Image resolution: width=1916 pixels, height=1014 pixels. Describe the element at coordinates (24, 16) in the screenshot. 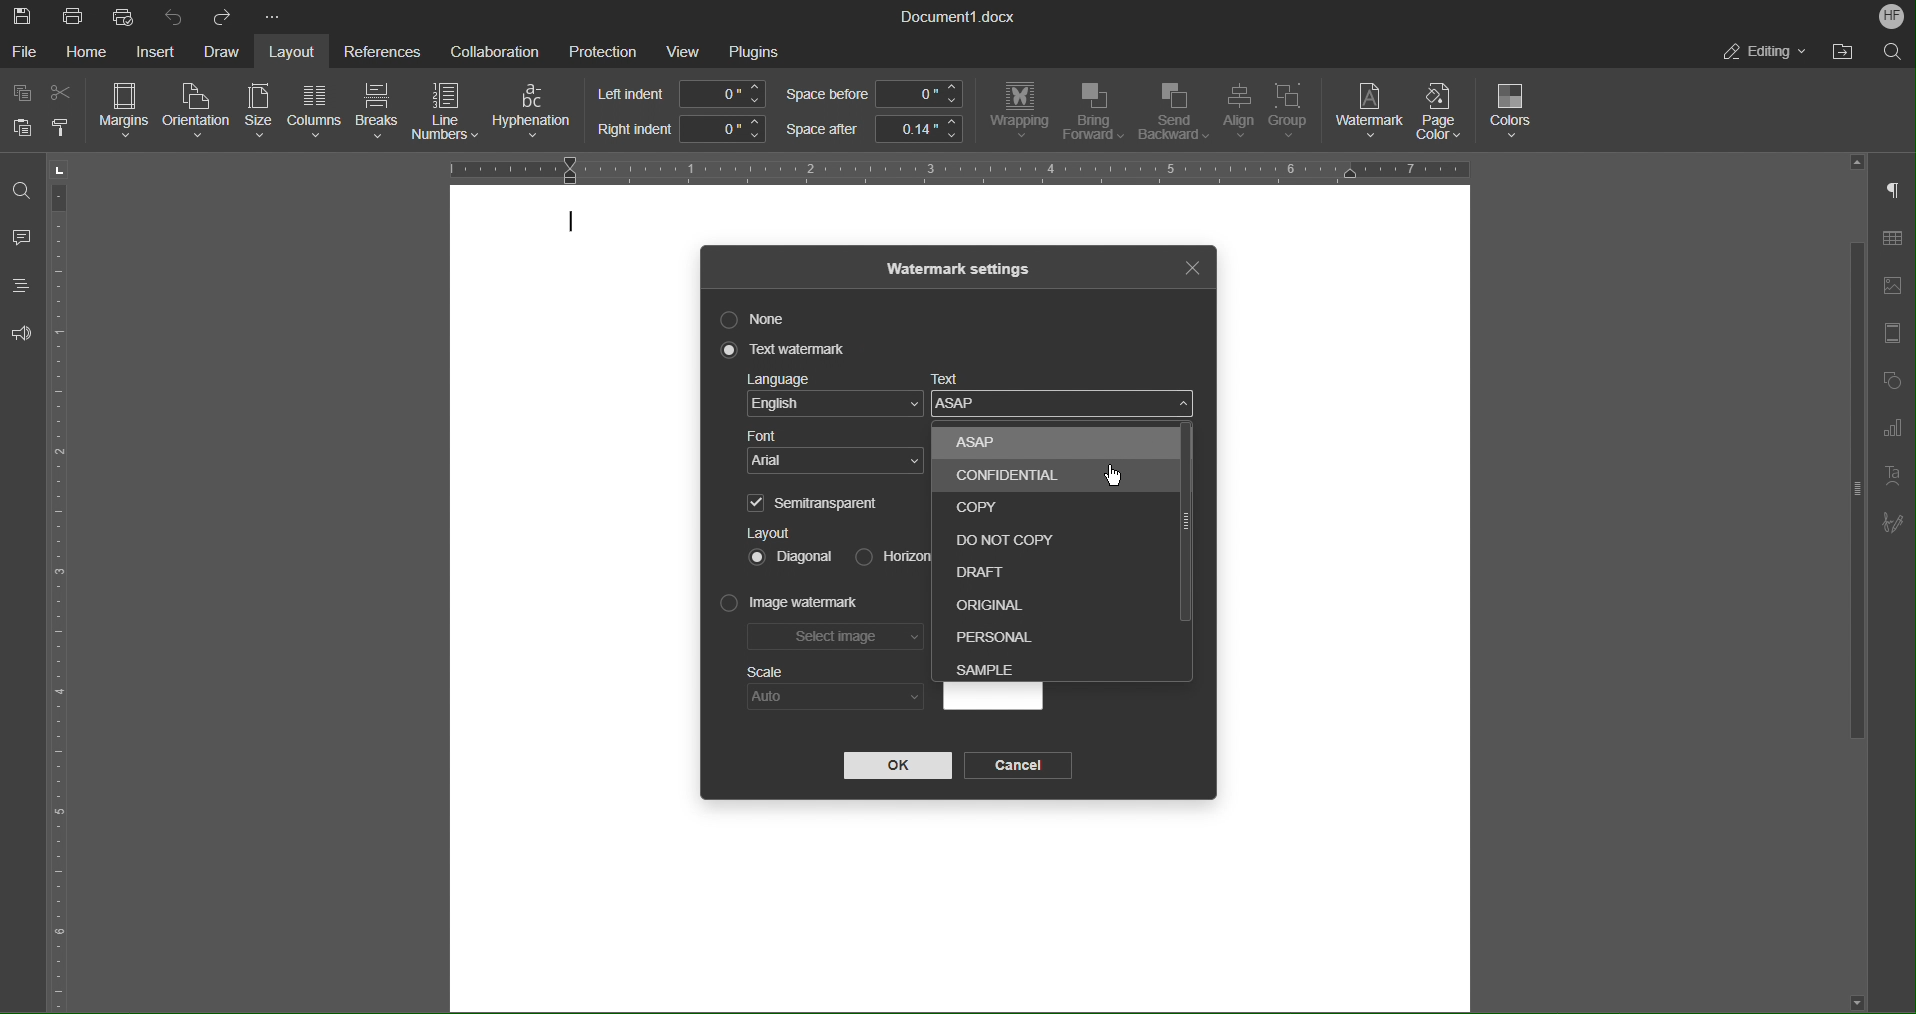

I see `Save` at that location.